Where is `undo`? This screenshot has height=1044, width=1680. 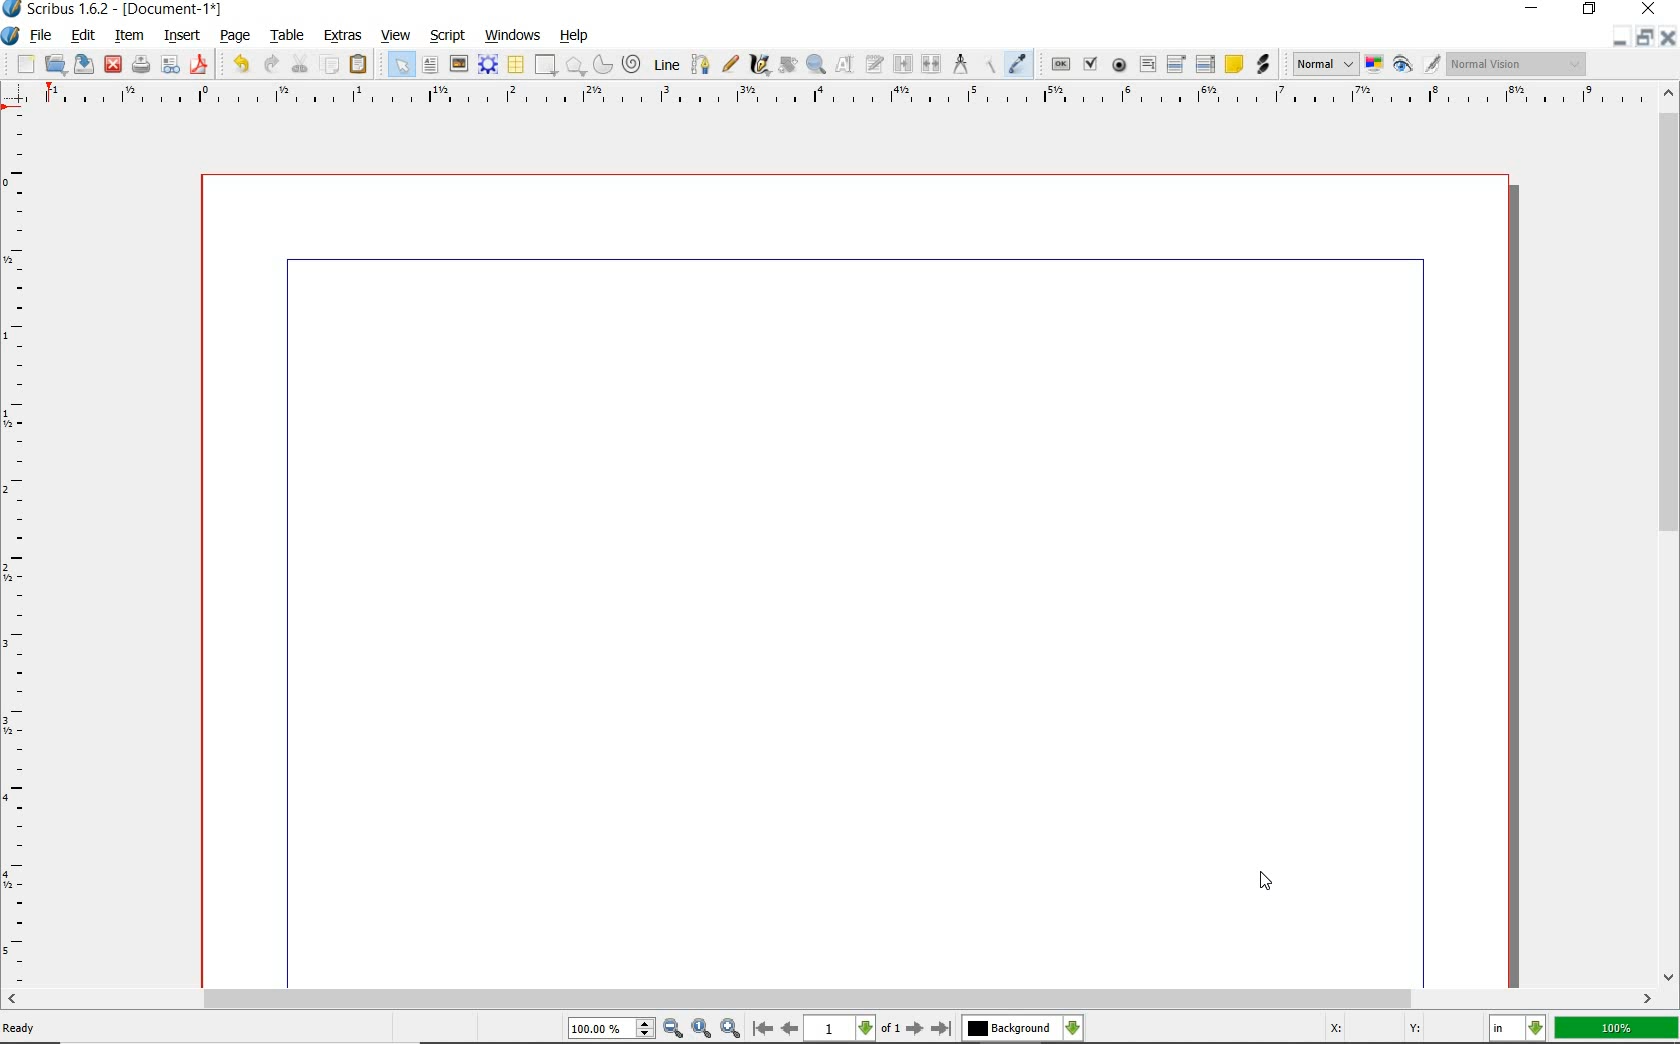
undo is located at coordinates (241, 64).